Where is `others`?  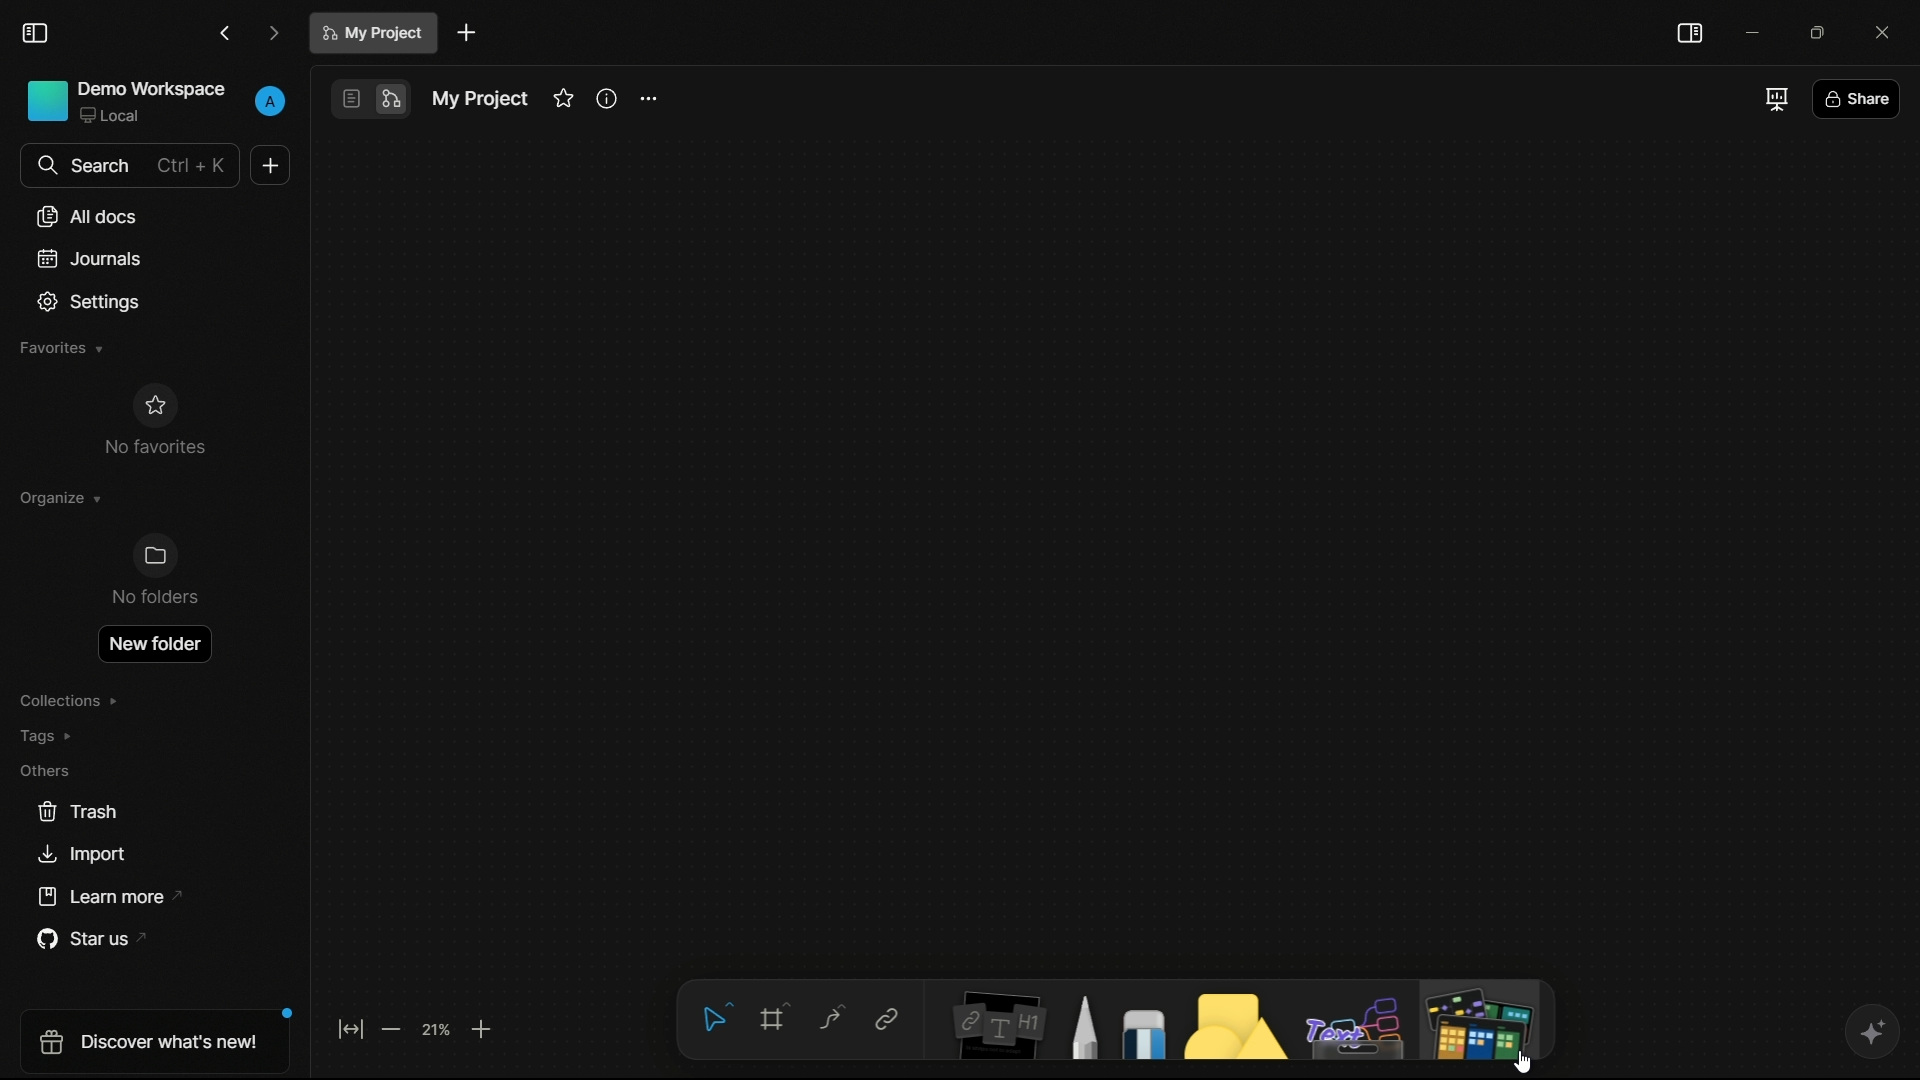
others is located at coordinates (46, 770).